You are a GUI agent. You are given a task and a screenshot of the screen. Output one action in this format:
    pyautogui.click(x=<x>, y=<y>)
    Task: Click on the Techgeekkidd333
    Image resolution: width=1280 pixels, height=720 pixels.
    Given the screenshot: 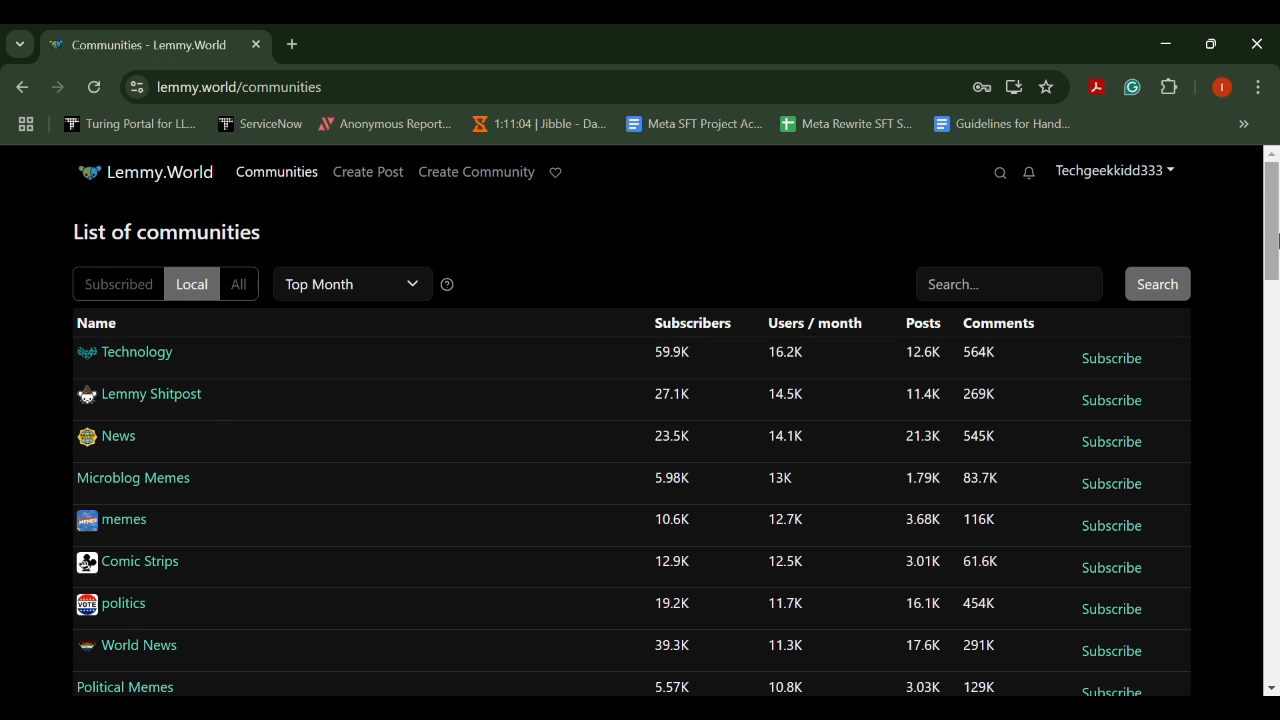 What is the action you would take?
    pyautogui.click(x=1114, y=173)
    